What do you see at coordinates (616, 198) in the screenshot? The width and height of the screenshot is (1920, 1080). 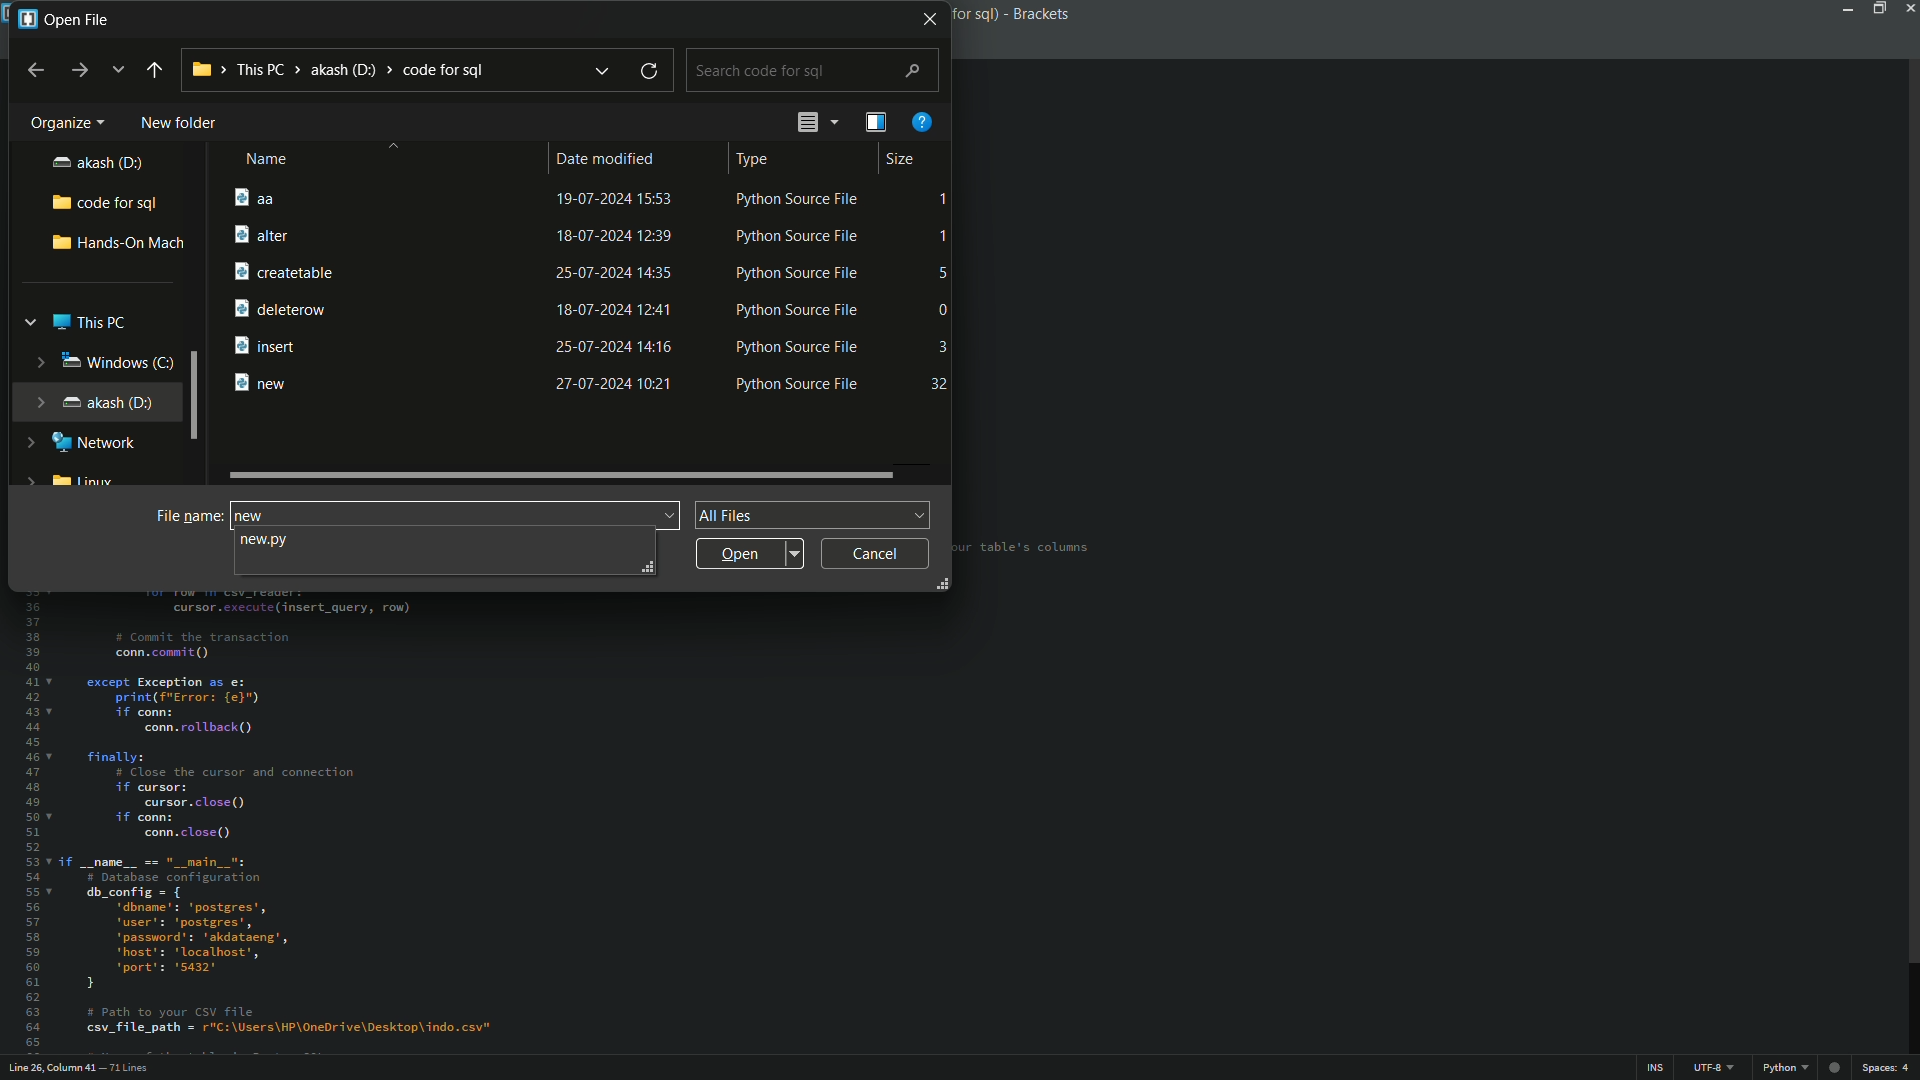 I see `19-07-2024 15:53` at bounding box center [616, 198].